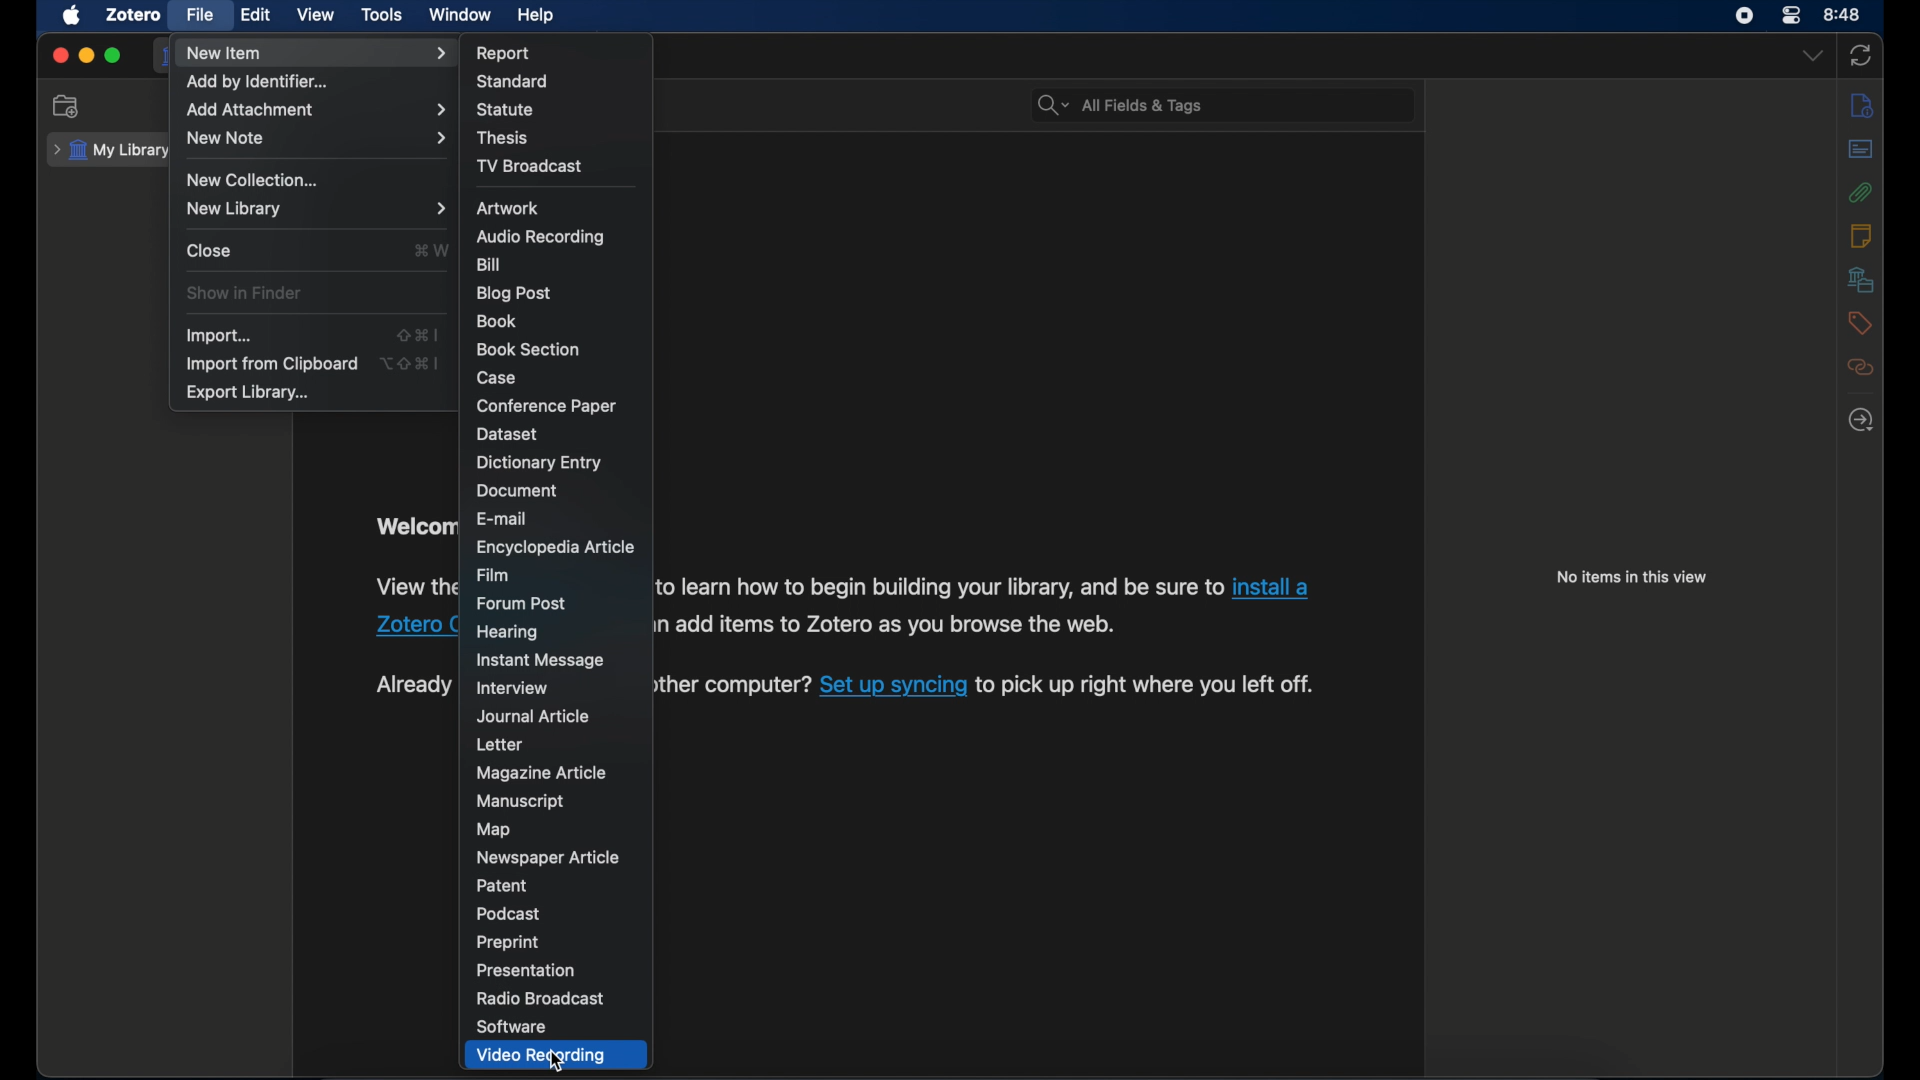 Image resolution: width=1920 pixels, height=1080 pixels. I want to click on encyclopedia article, so click(556, 547).